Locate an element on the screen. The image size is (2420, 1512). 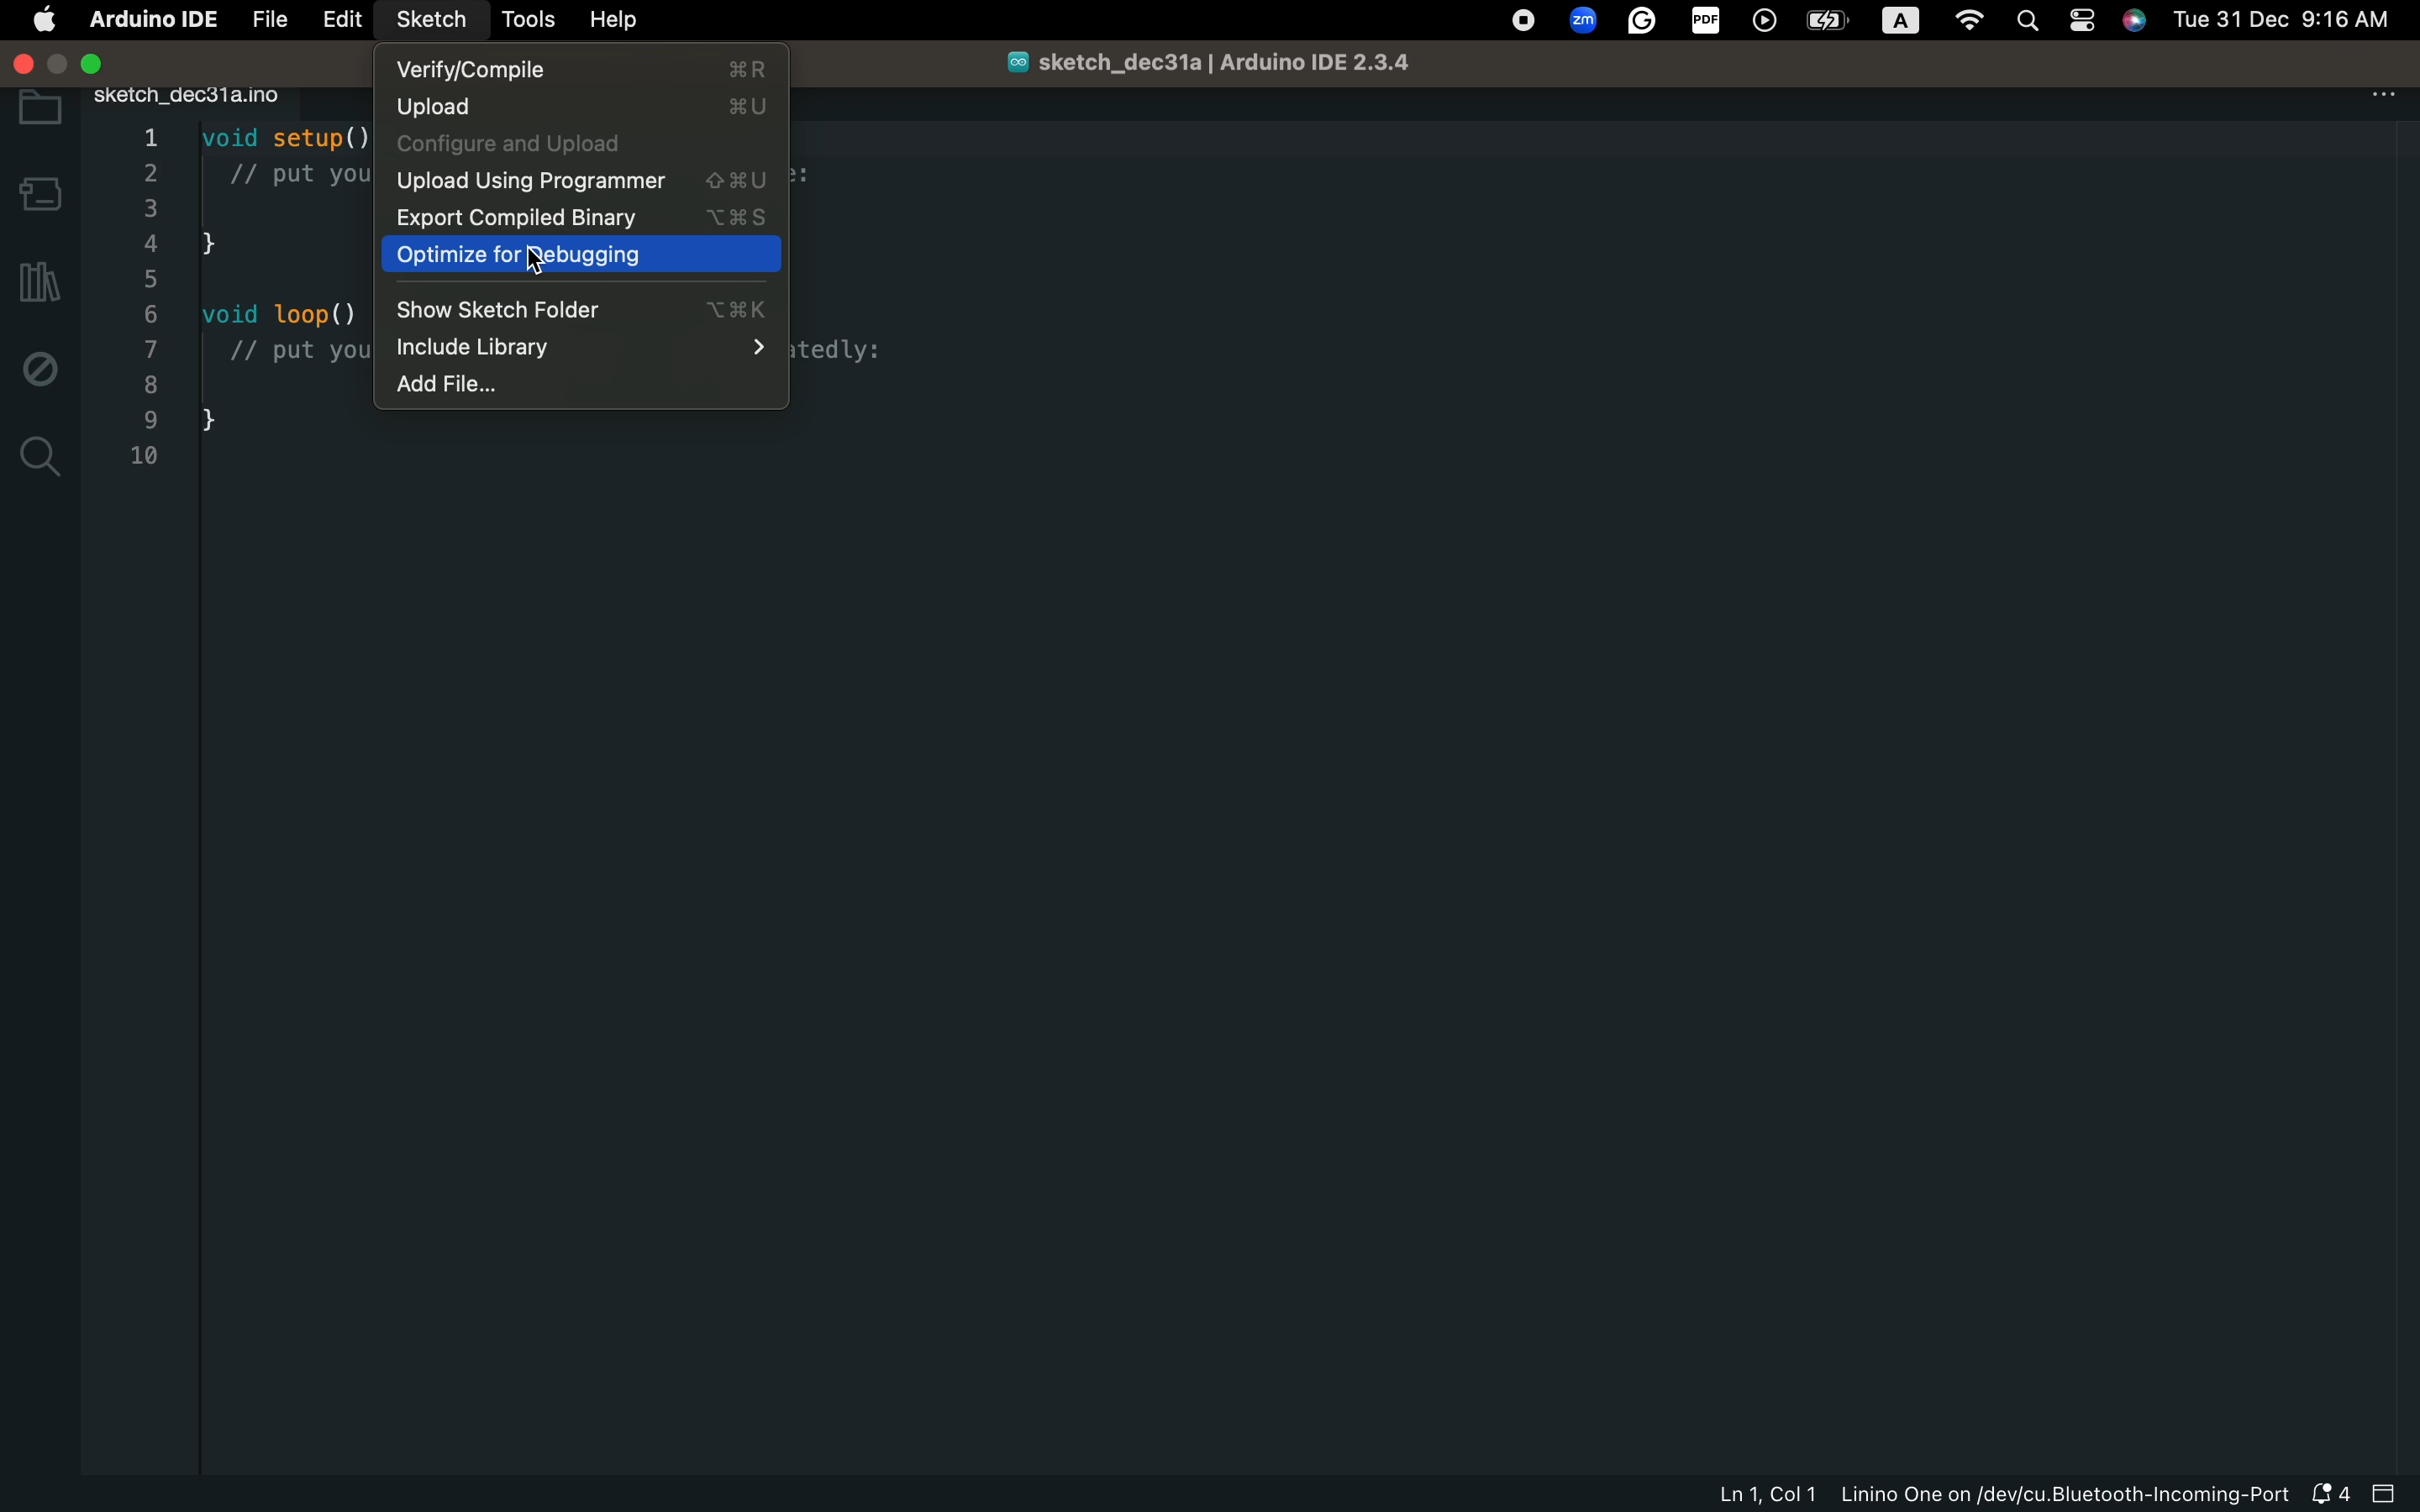
sketch is located at coordinates (432, 19).